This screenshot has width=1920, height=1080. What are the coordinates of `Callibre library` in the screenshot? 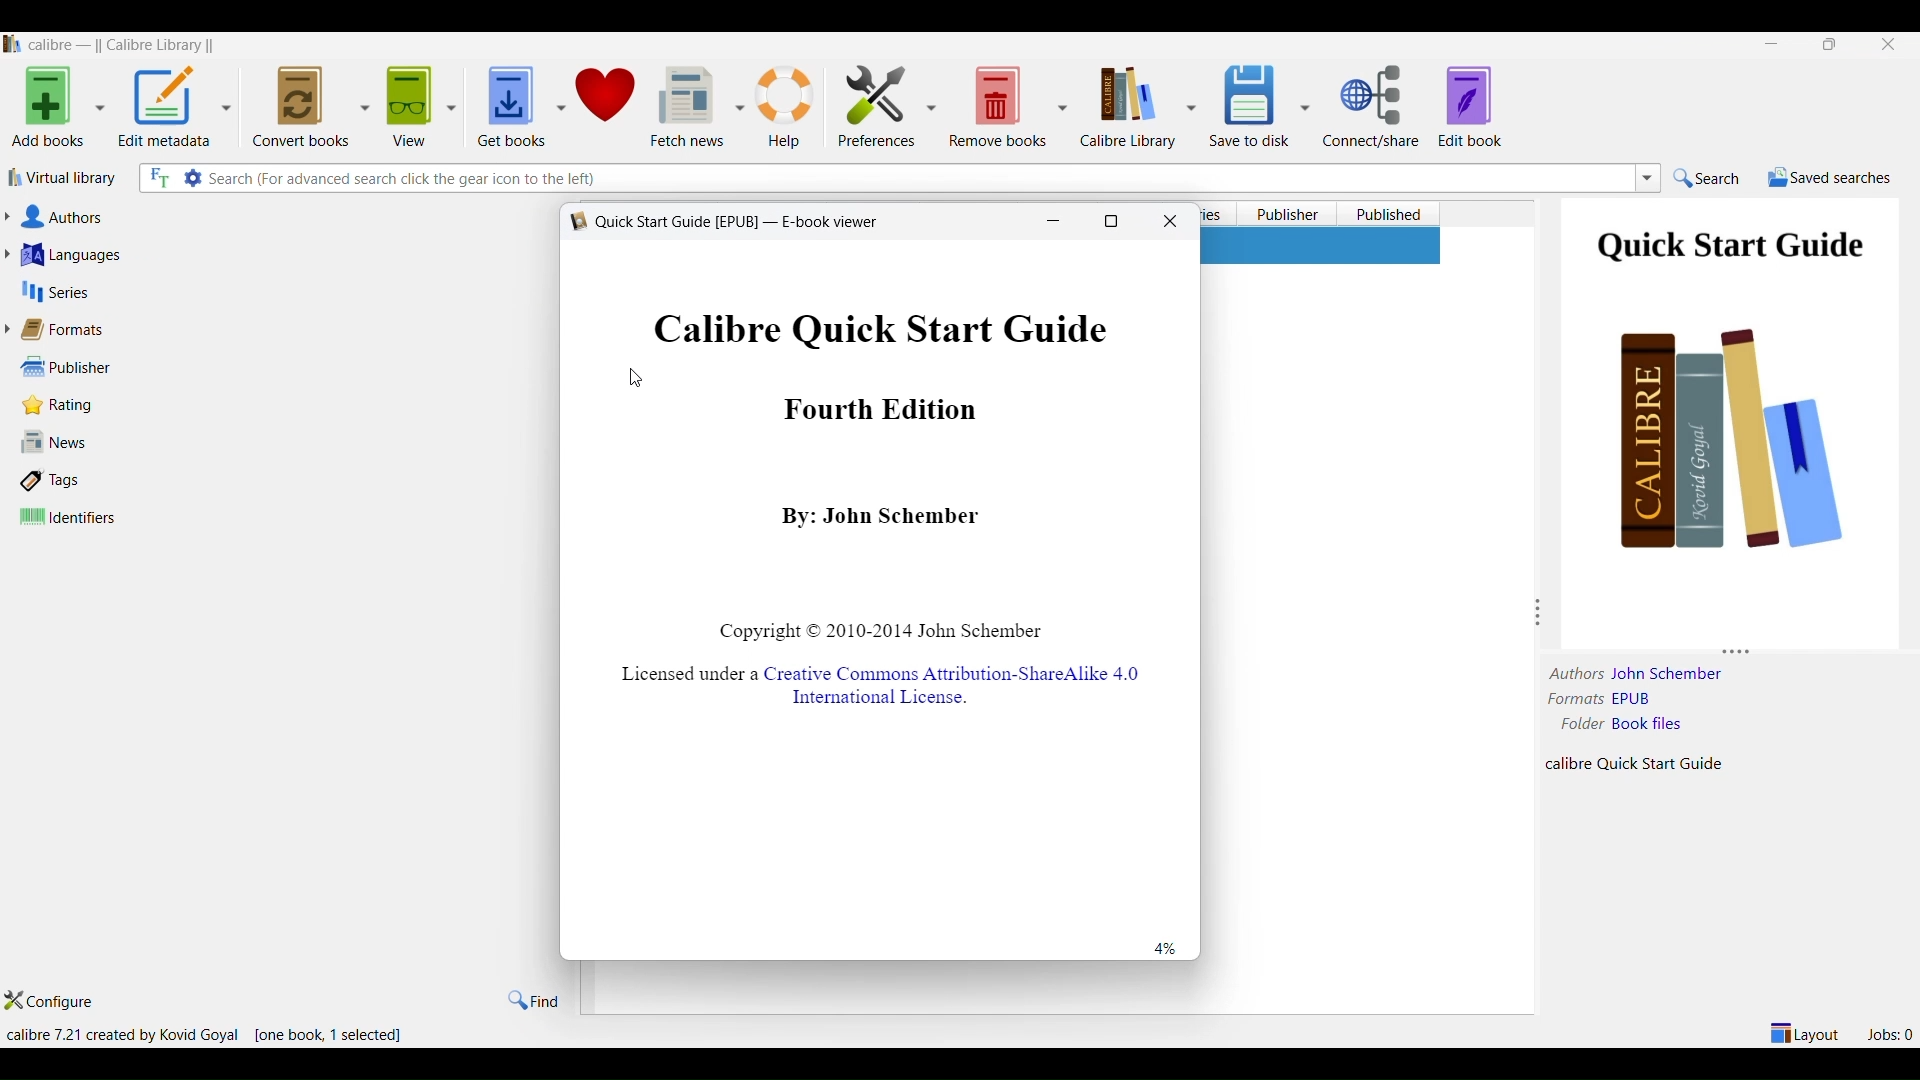 It's located at (119, 46).